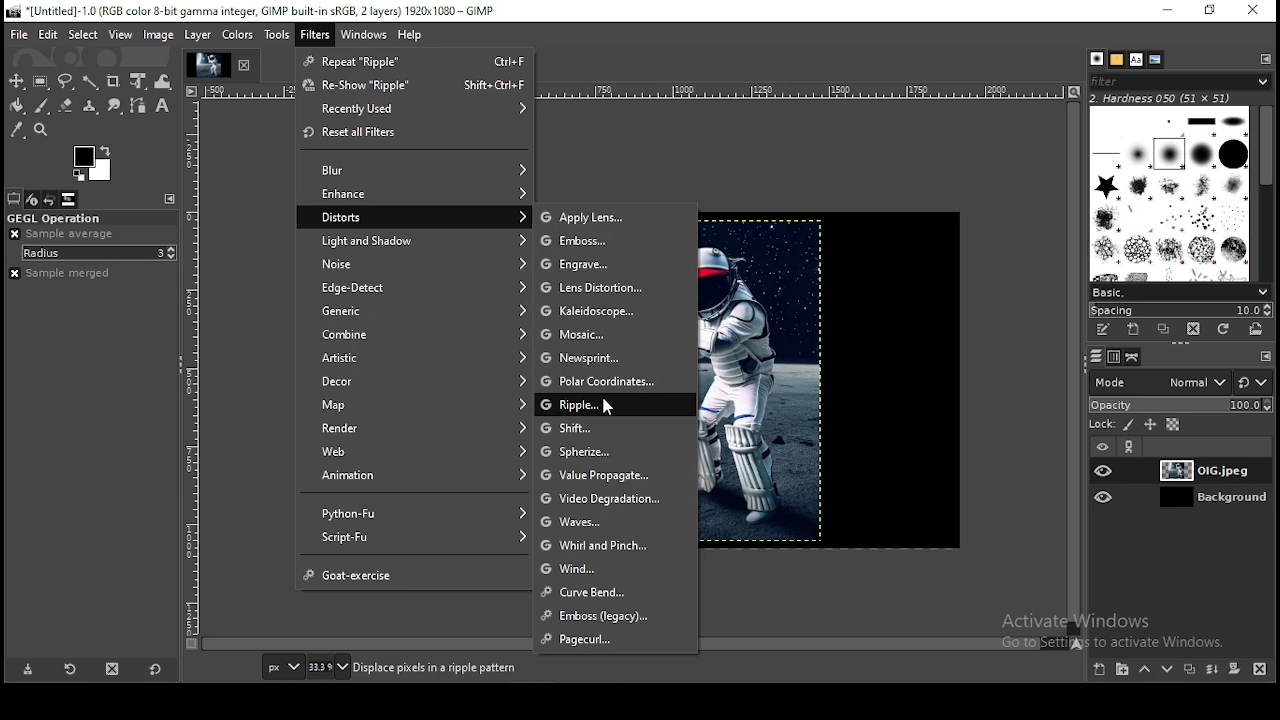 Image resolution: width=1280 pixels, height=720 pixels. I want to click on image, so click(158, 34).